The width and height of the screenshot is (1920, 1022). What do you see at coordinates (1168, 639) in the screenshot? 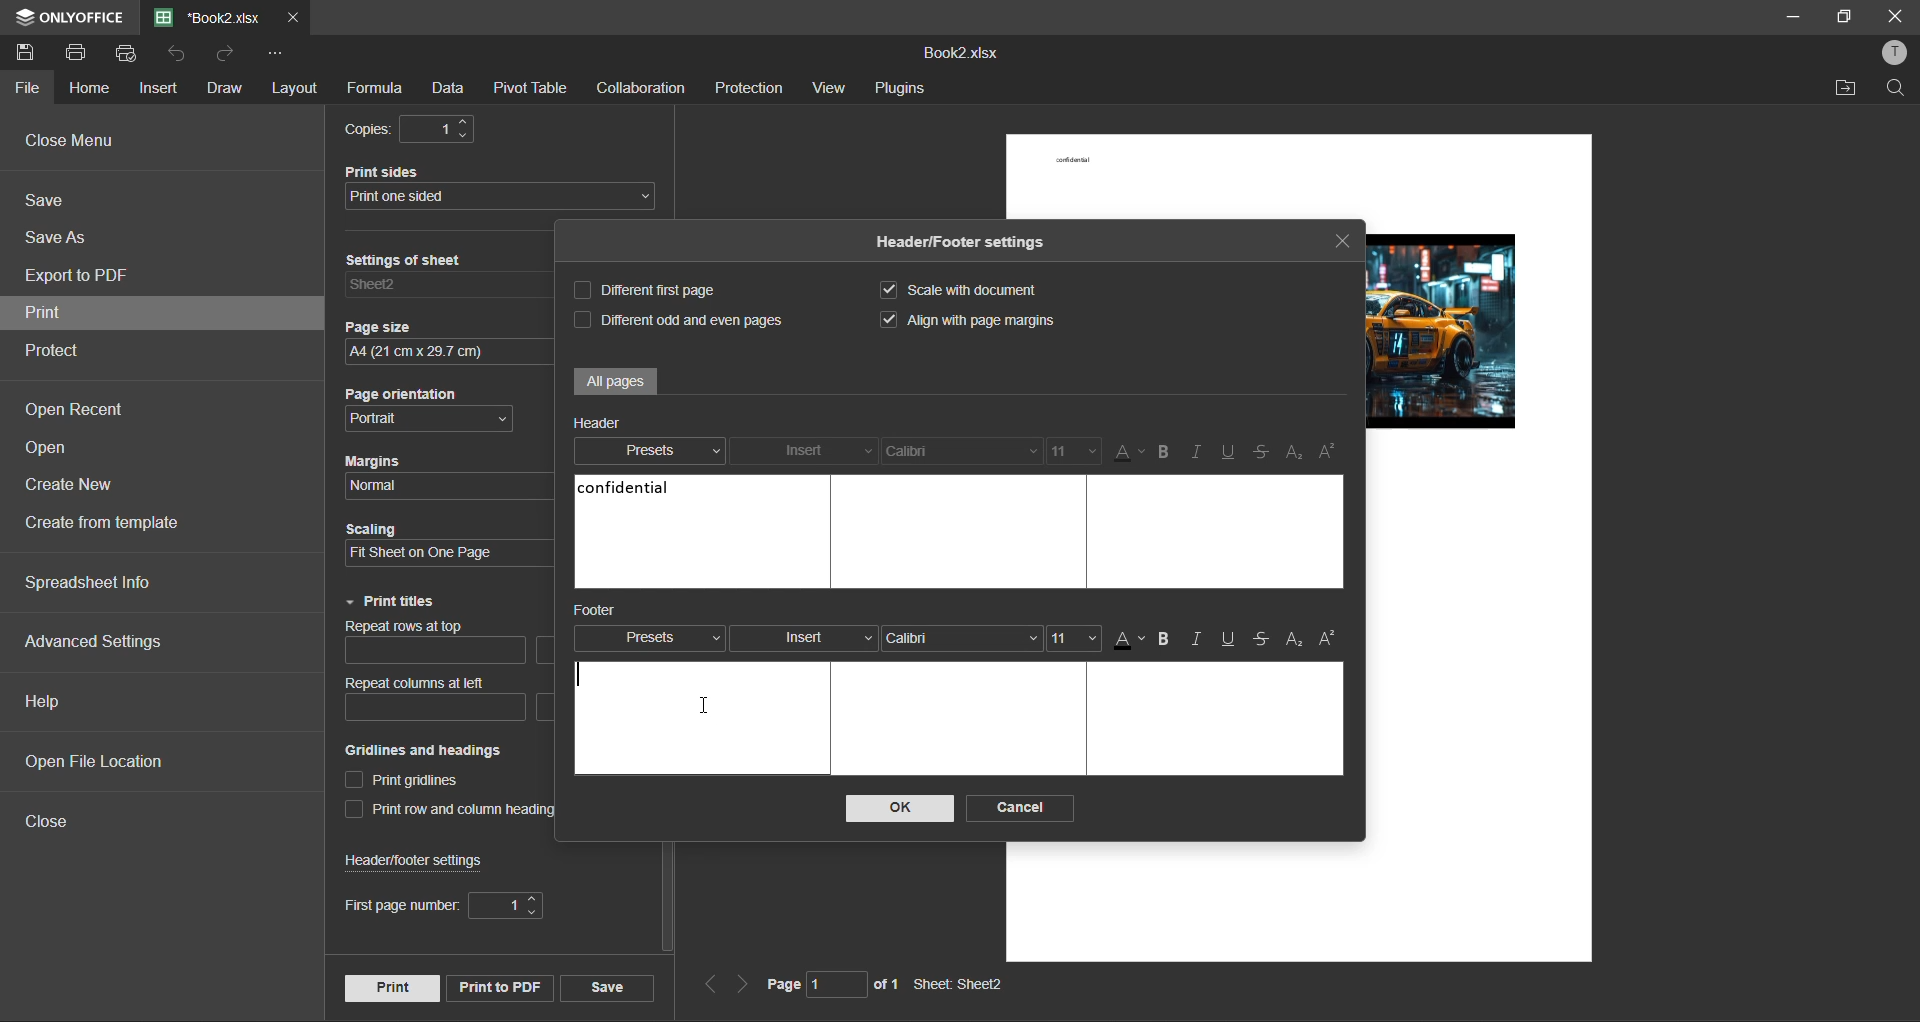
I see `bold` at bounding box center [1168, 639].